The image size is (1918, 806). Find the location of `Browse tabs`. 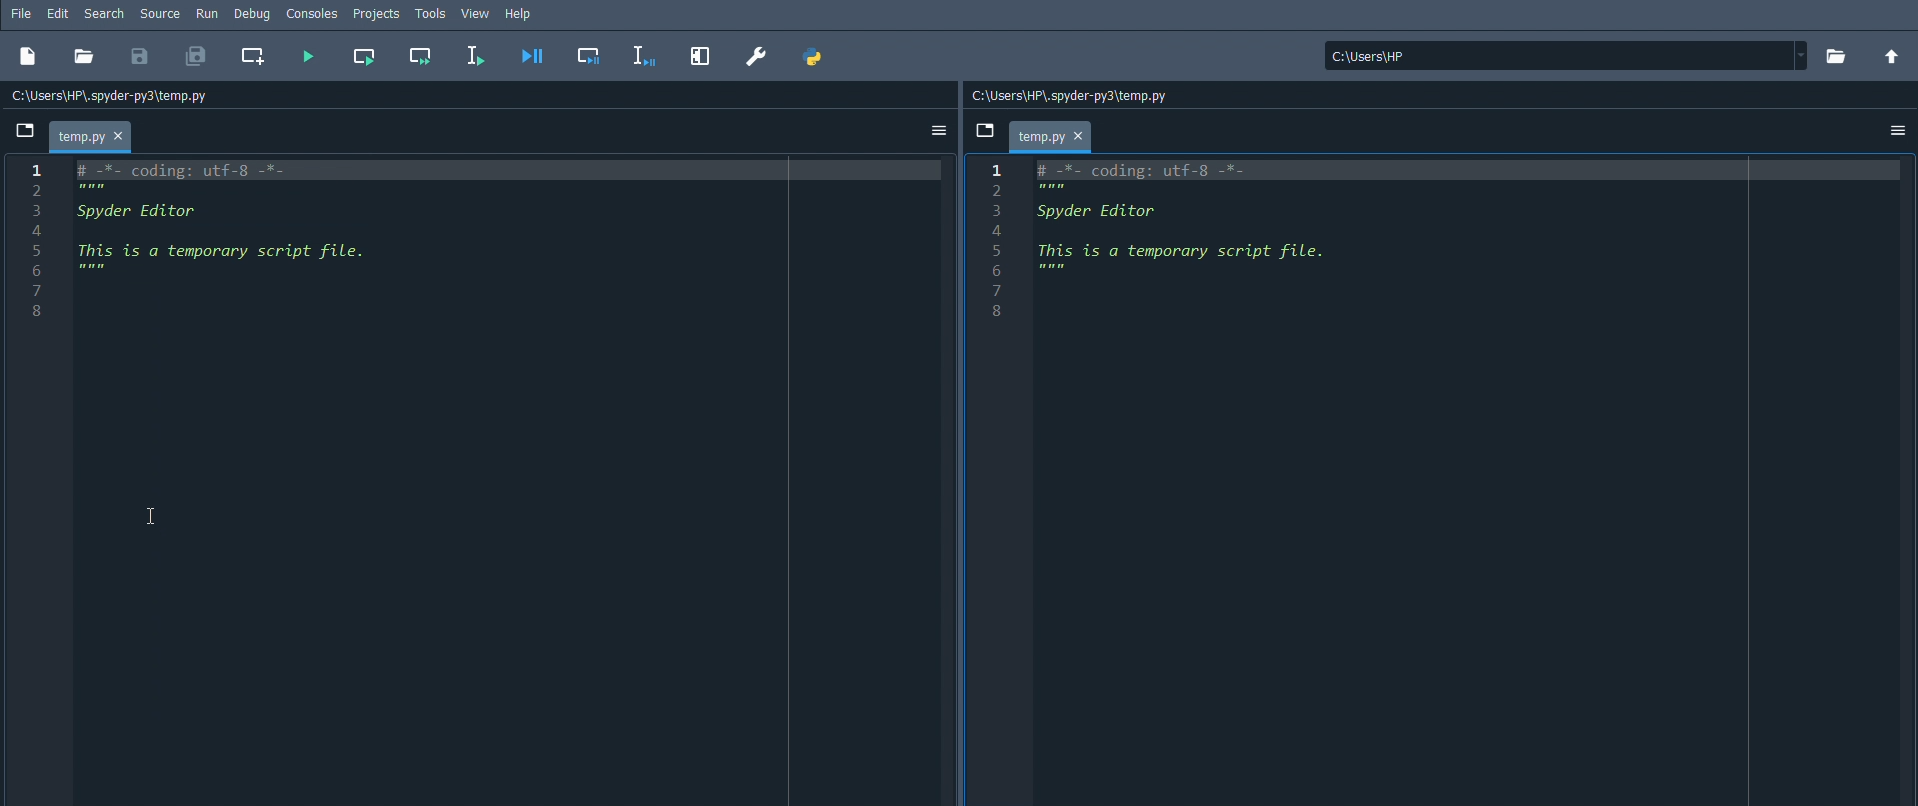

Browse tabs is located at coordinates (27, 130).